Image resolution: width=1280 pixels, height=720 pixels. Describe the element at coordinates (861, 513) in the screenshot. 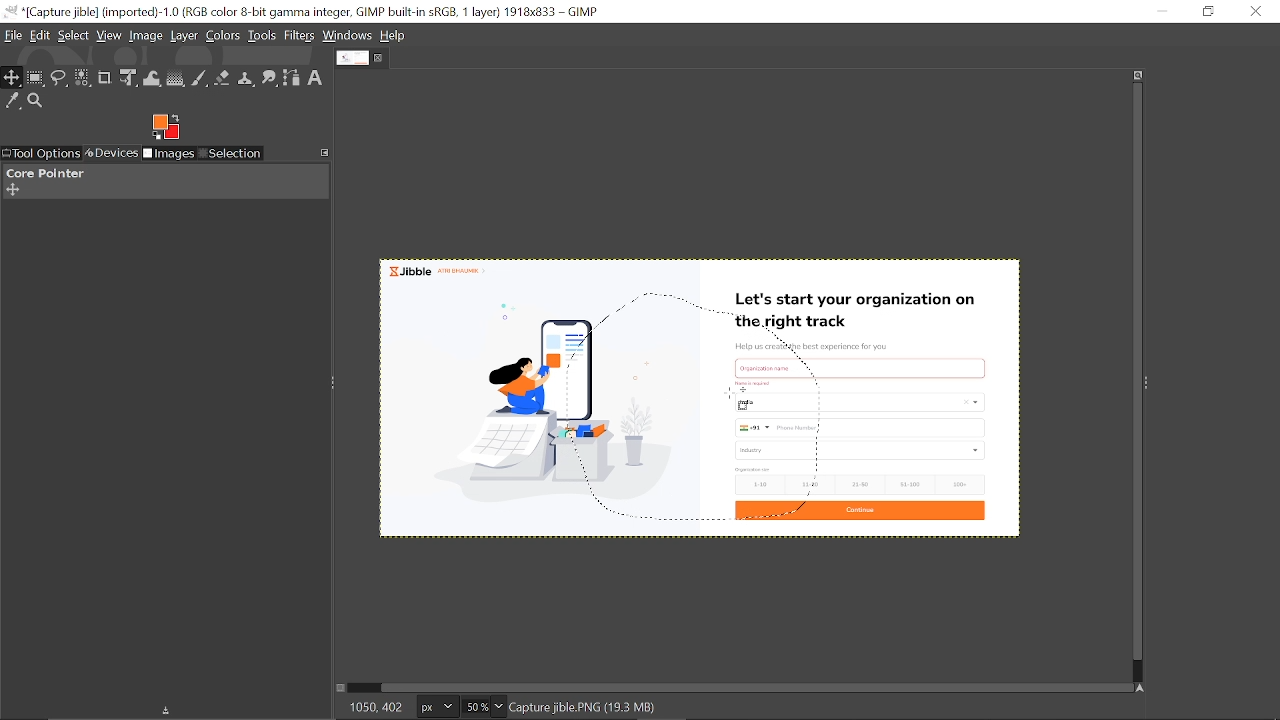

I see `continue` at that location.